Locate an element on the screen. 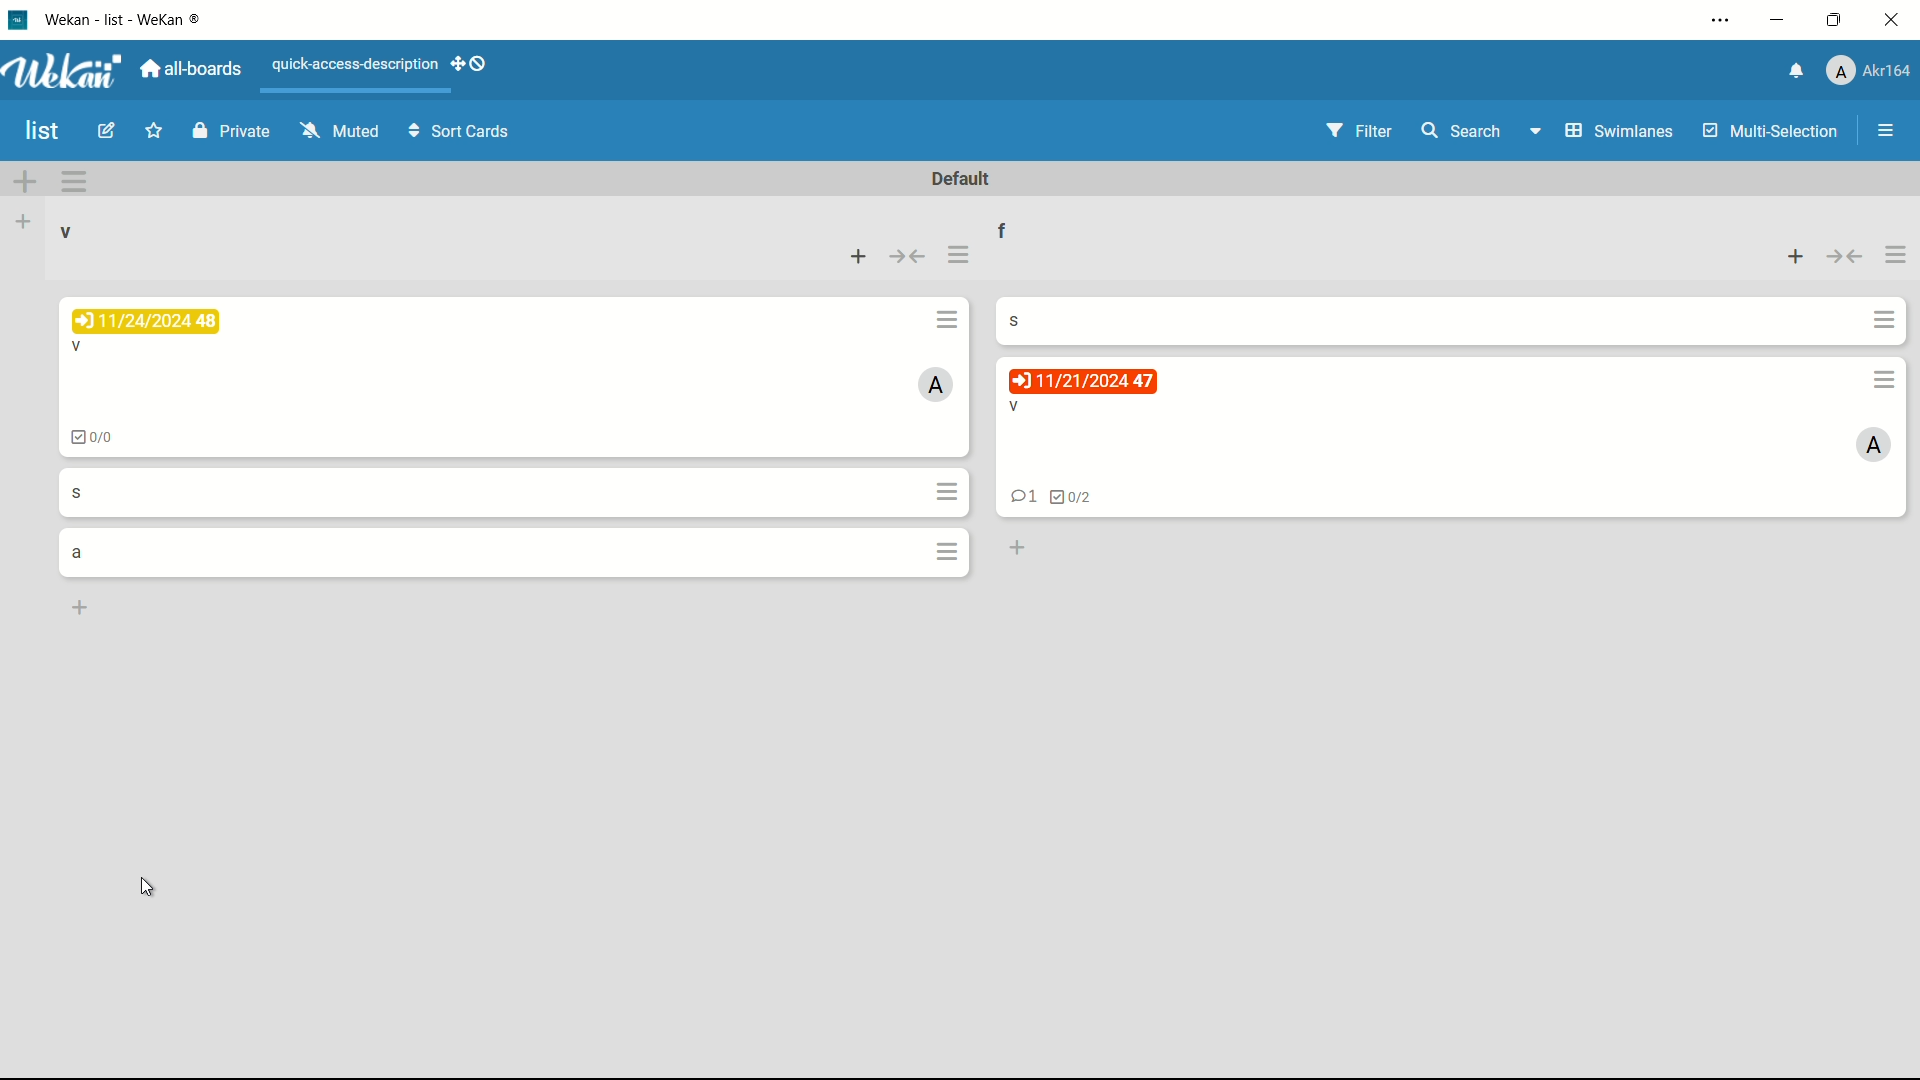 The width and height of the screenshot is (1920, 1080). card name is located at coordinates (1024, 319).